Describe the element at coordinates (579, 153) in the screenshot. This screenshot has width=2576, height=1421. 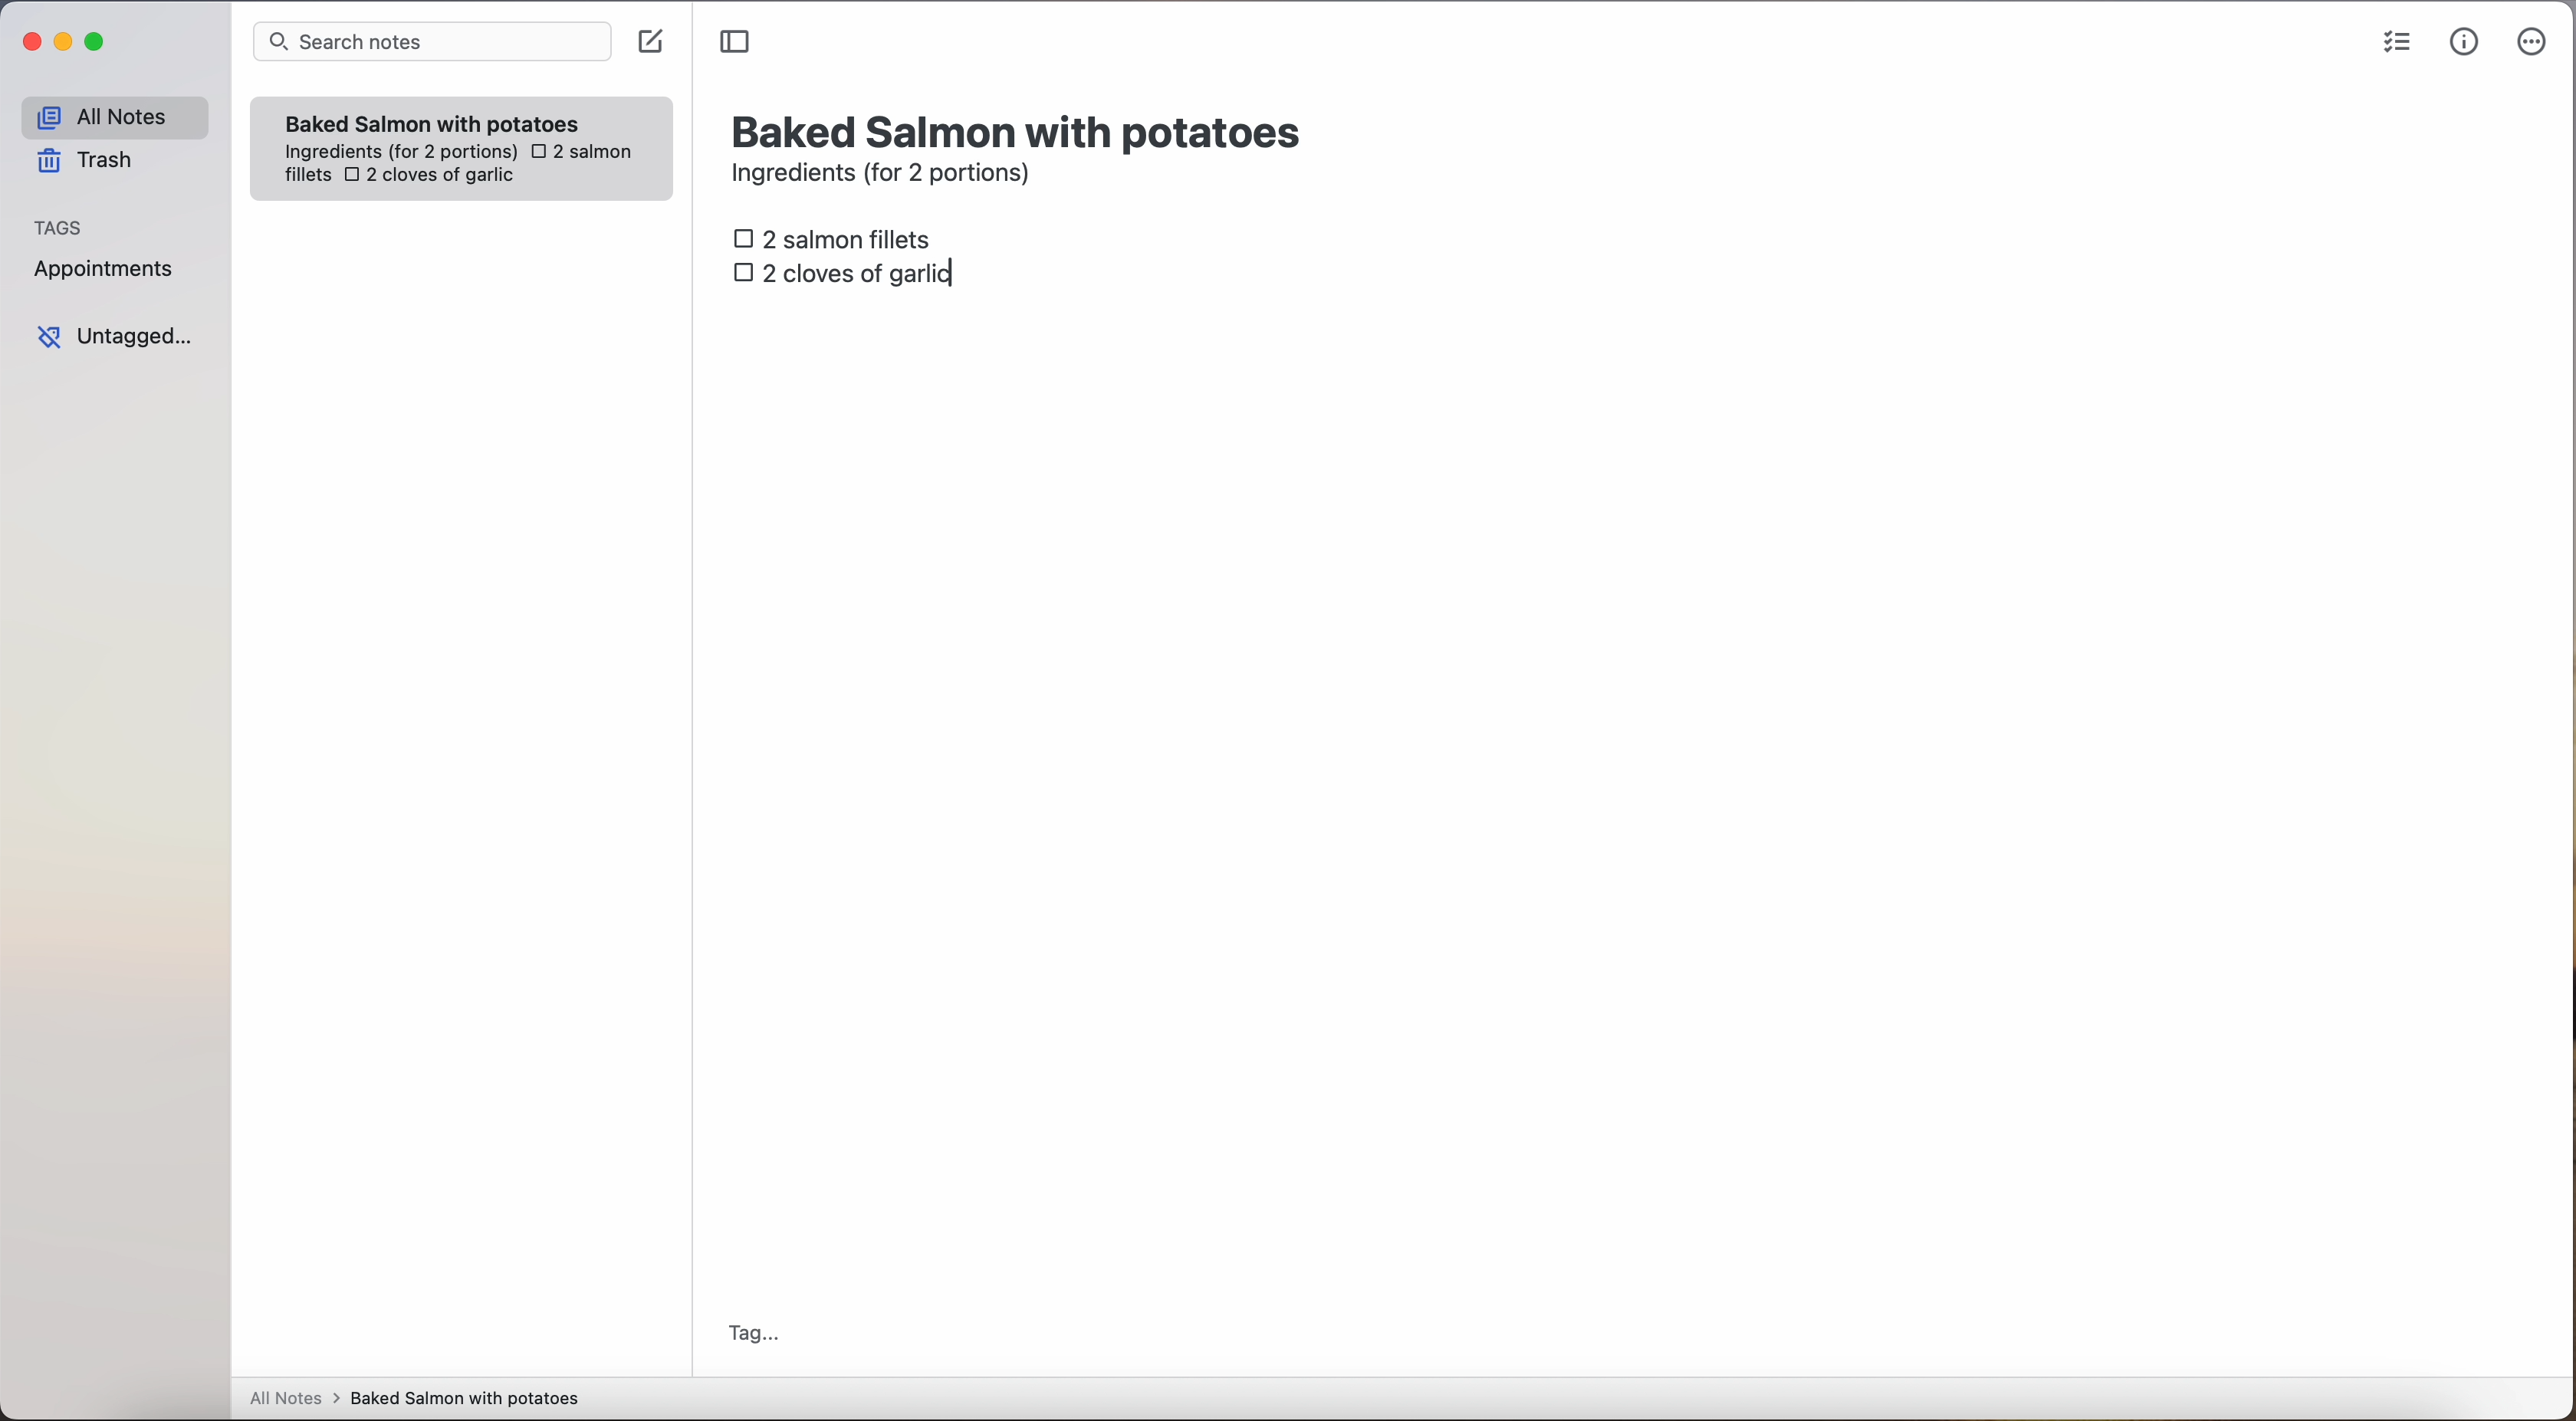
I see `2 salmon` at that location.